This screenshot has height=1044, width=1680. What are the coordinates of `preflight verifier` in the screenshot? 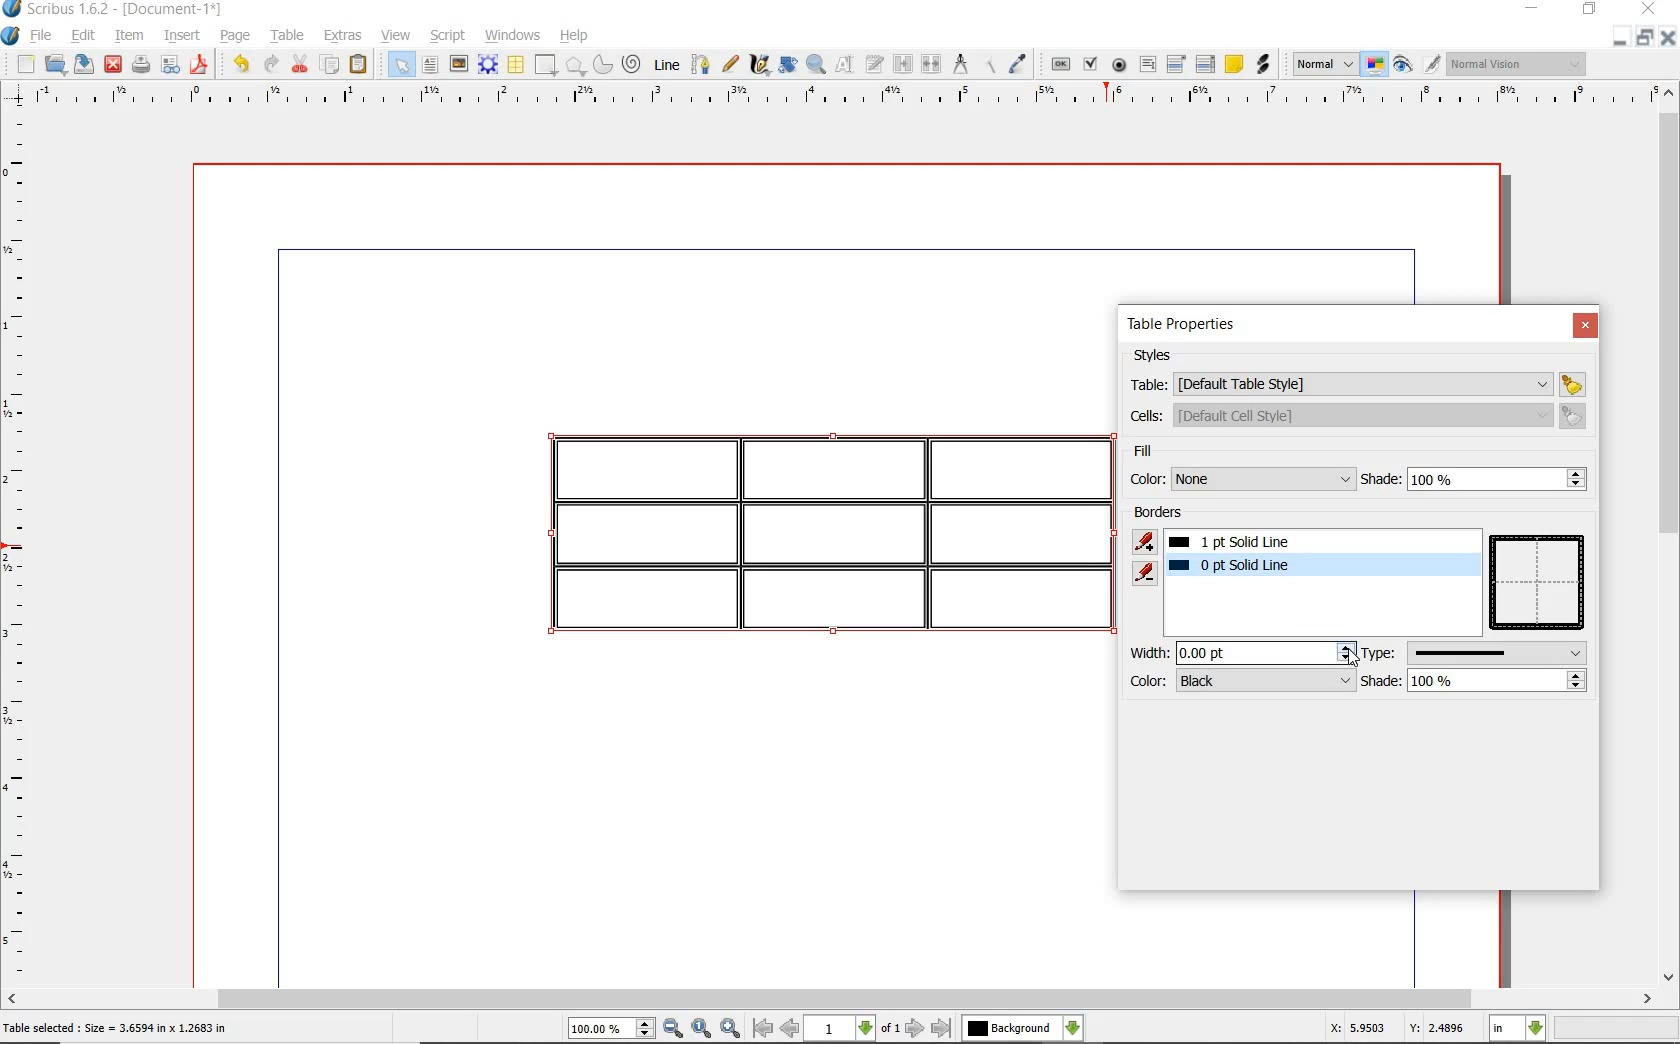 It's located at (168, 66).